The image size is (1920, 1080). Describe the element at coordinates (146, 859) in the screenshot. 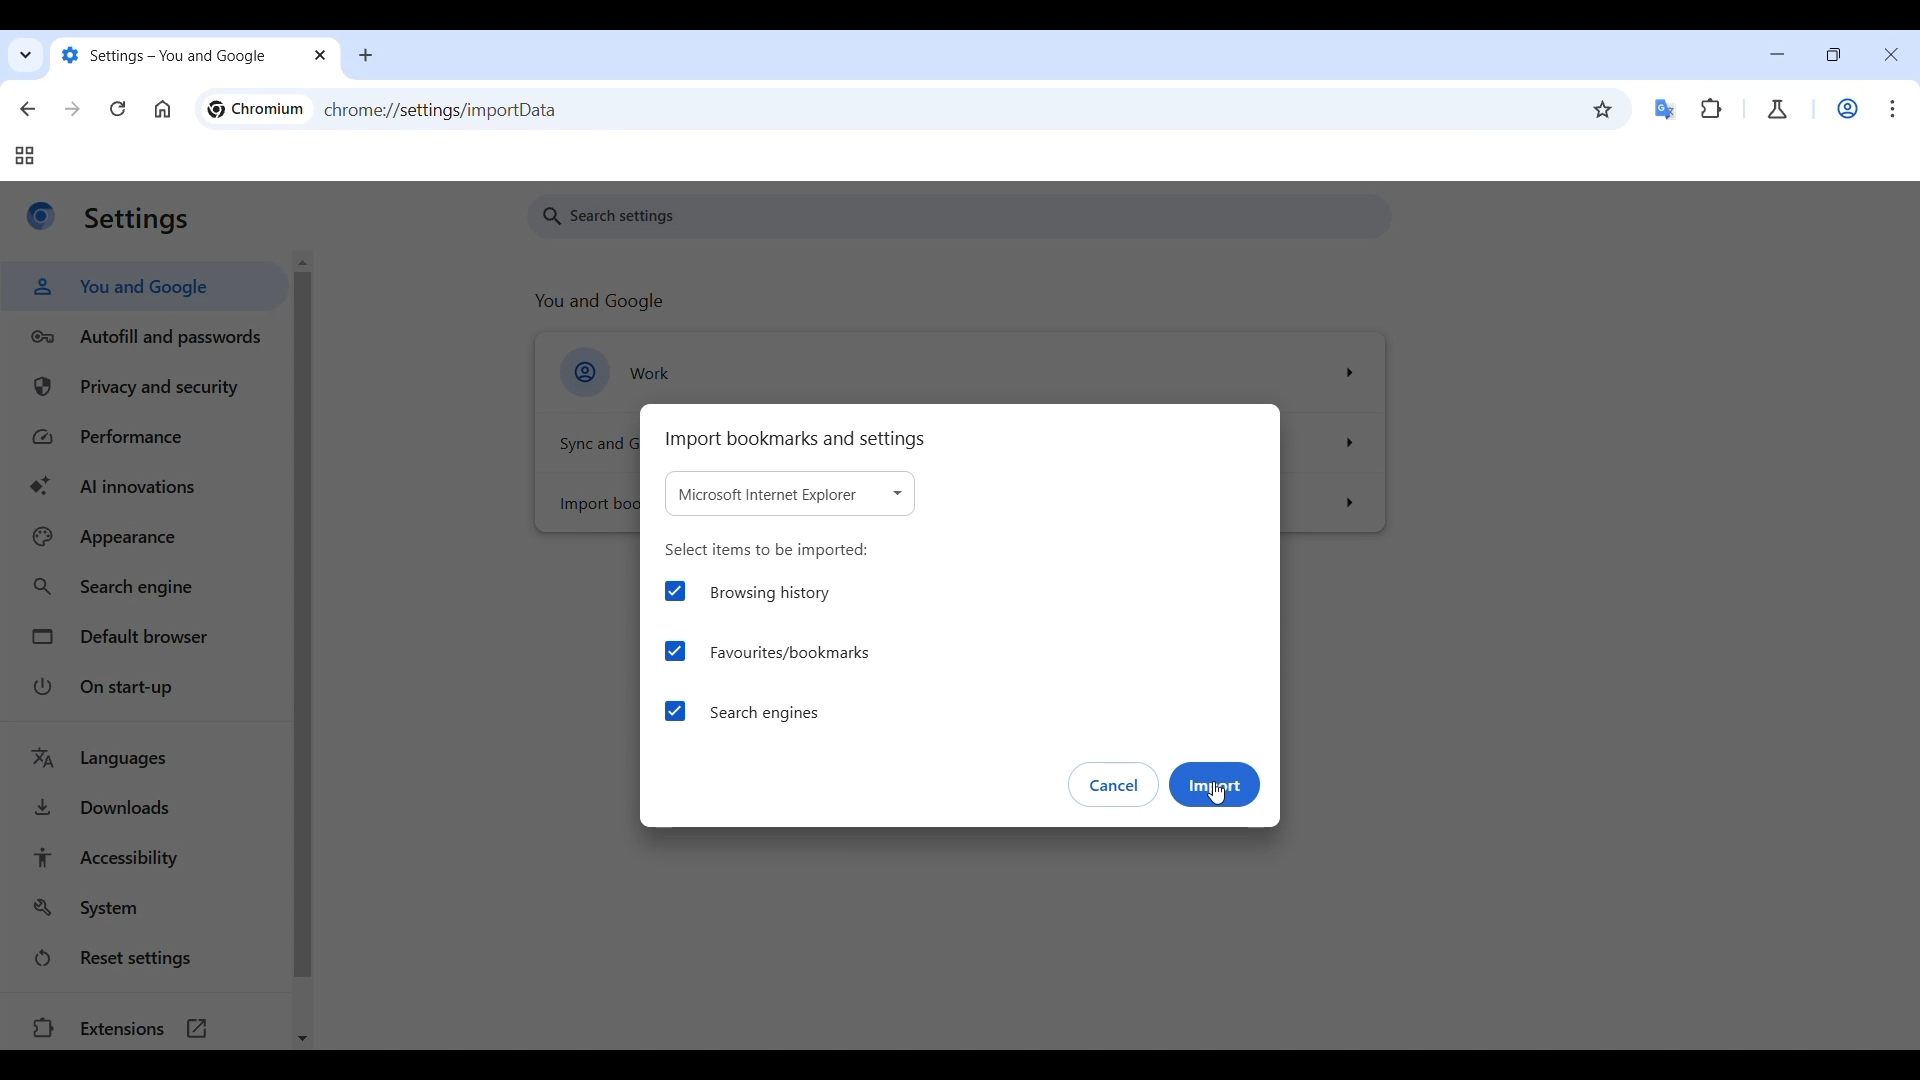

I see `Accessibility` at that location.